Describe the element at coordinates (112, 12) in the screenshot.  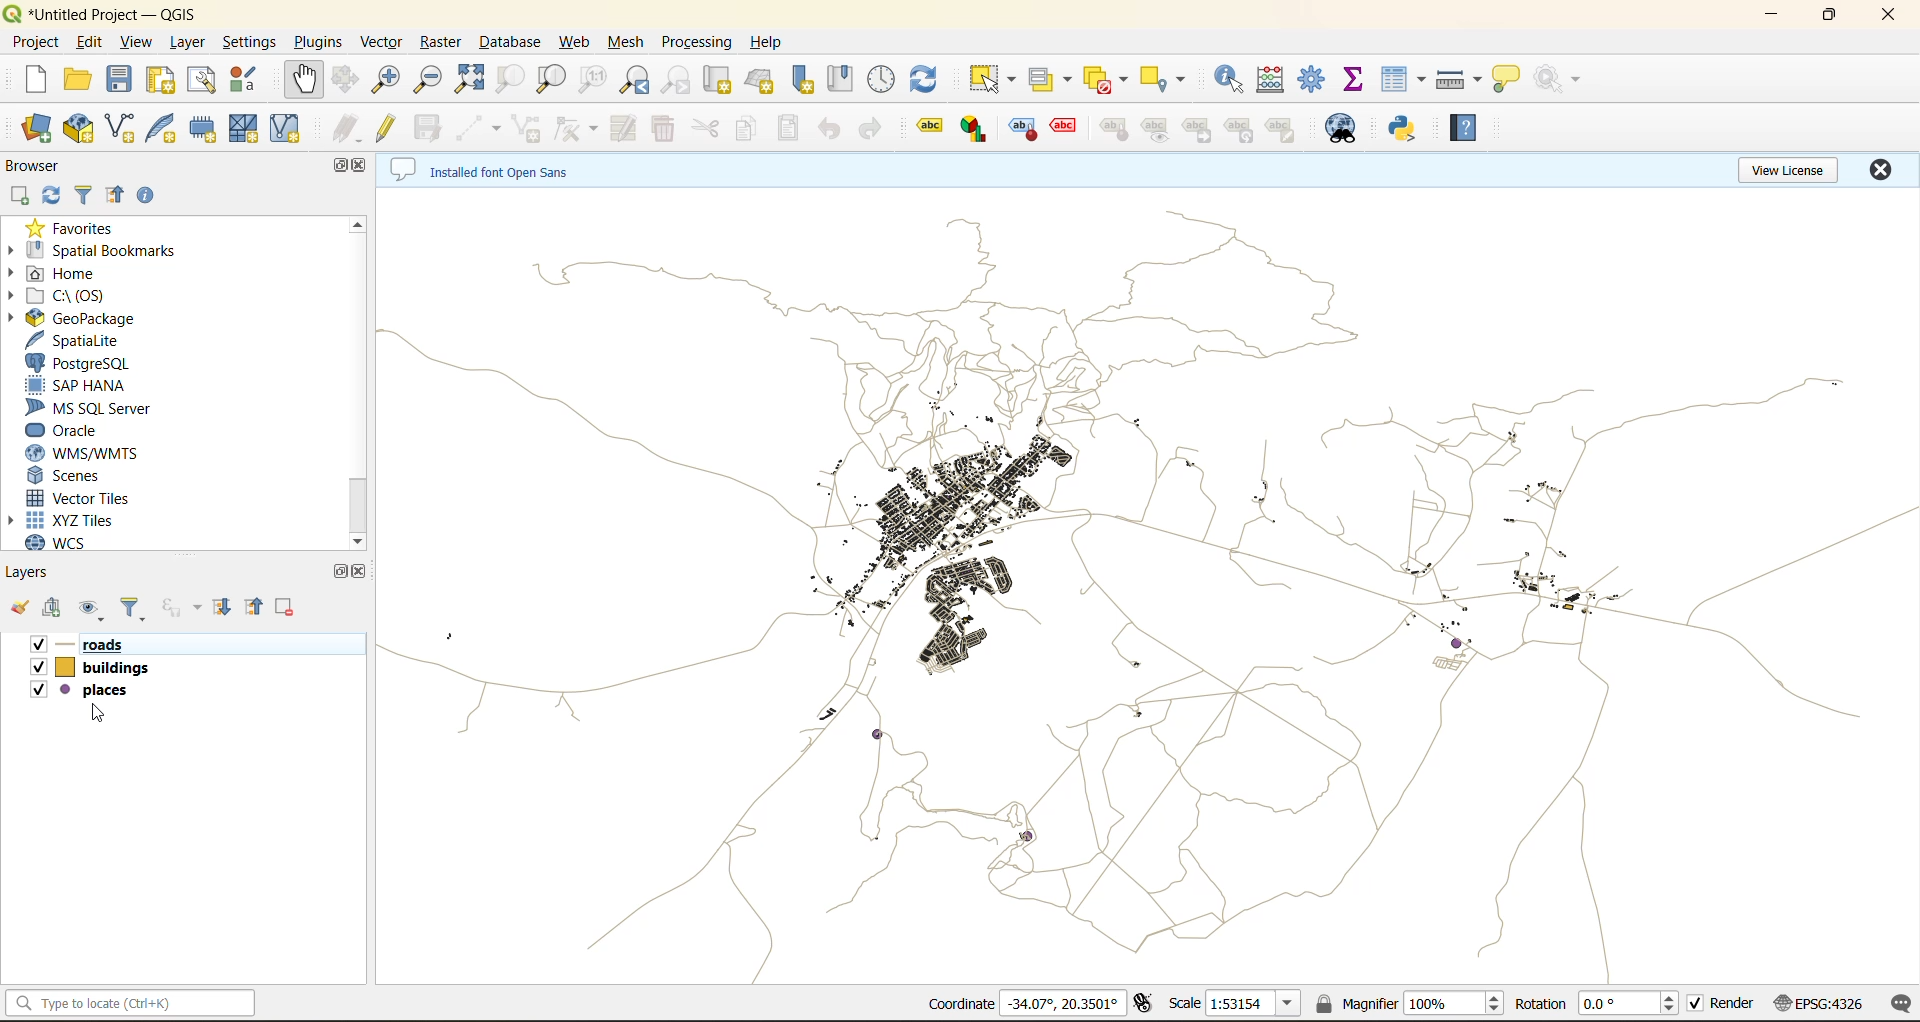
I see `file name and app name` at that location.